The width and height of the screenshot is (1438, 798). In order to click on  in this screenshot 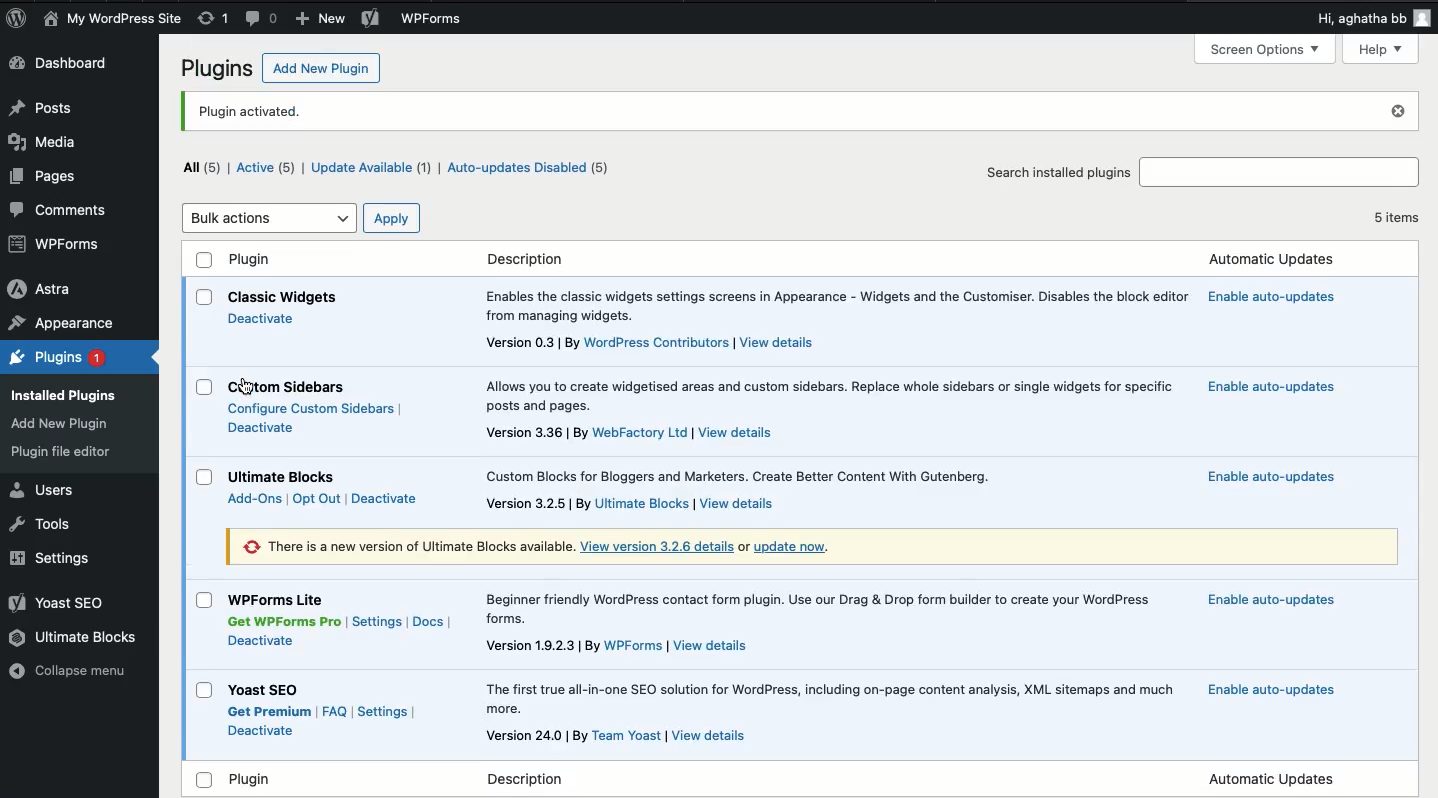, I will do `click(292, 600)`.